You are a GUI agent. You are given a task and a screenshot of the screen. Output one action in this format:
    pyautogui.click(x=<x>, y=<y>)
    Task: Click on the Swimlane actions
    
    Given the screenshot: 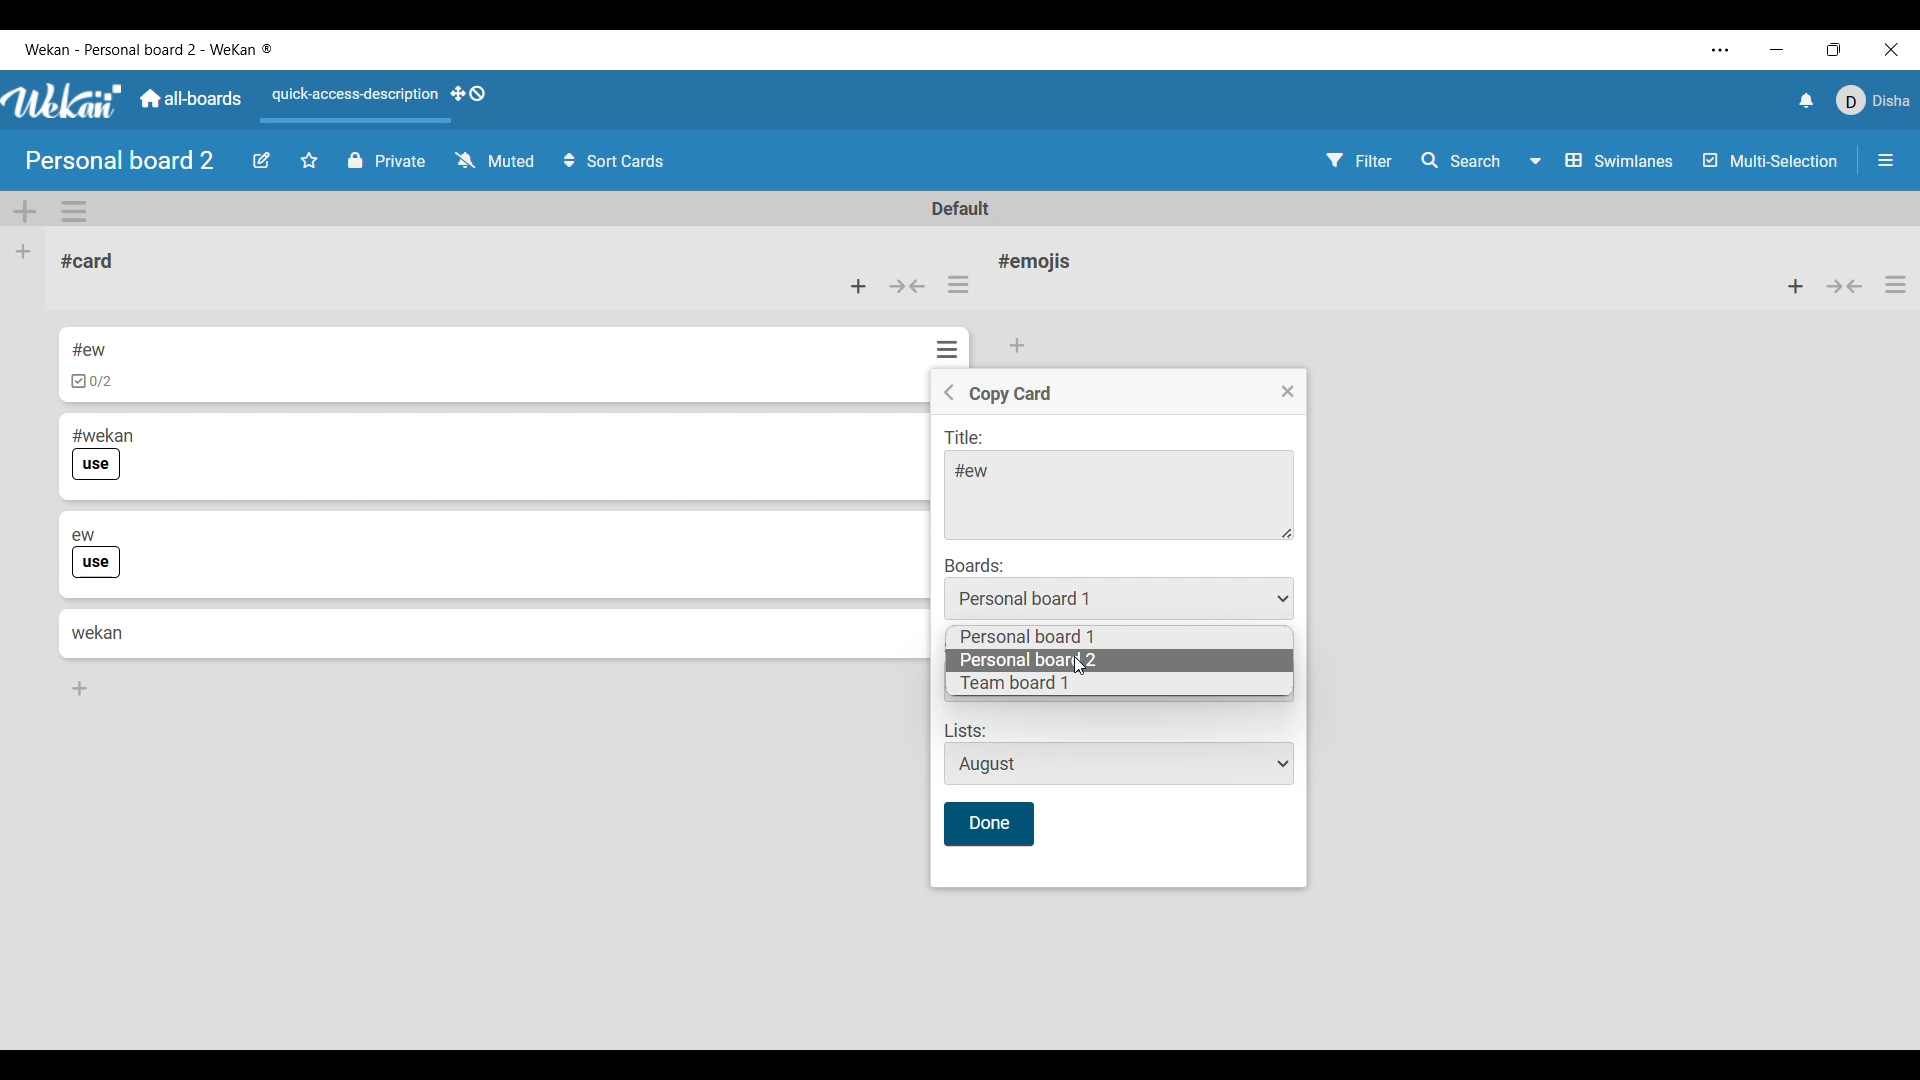 What is the action you would take?
    pyautogui.click(x=74, y=212)
    